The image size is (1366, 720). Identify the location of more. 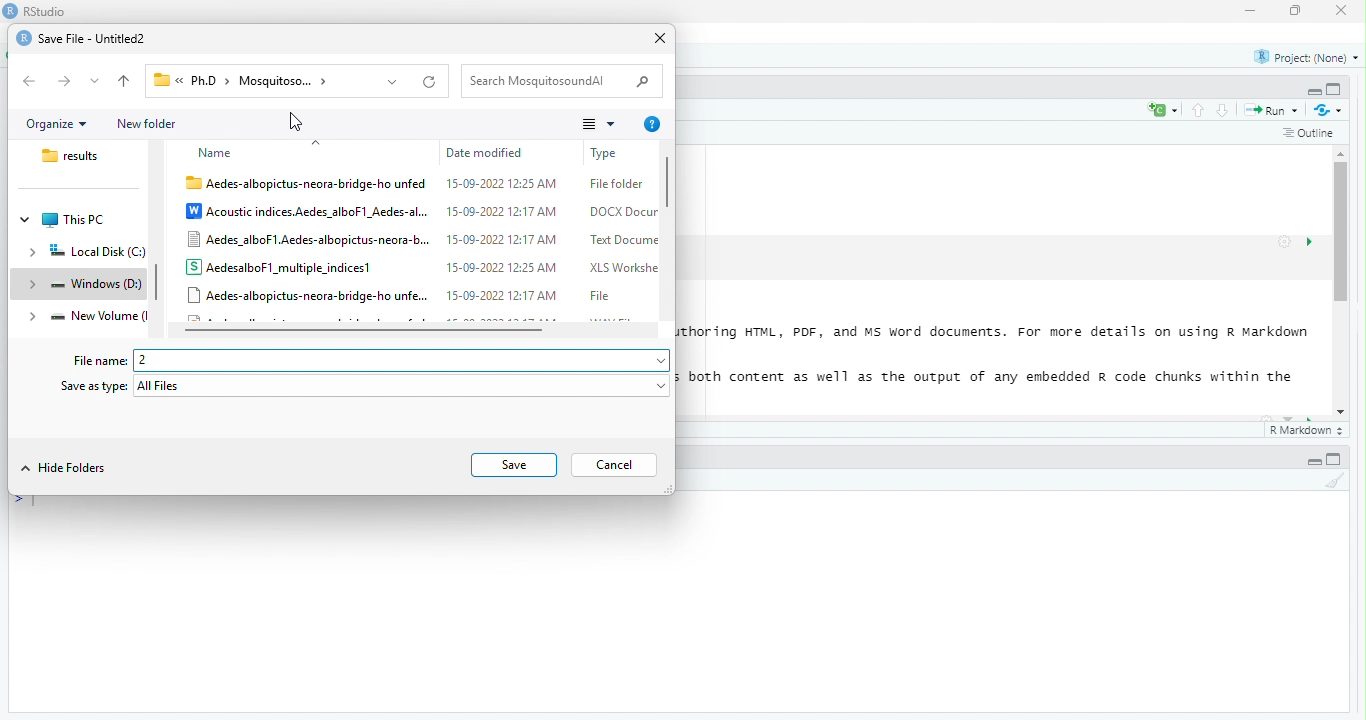
(600, 124).